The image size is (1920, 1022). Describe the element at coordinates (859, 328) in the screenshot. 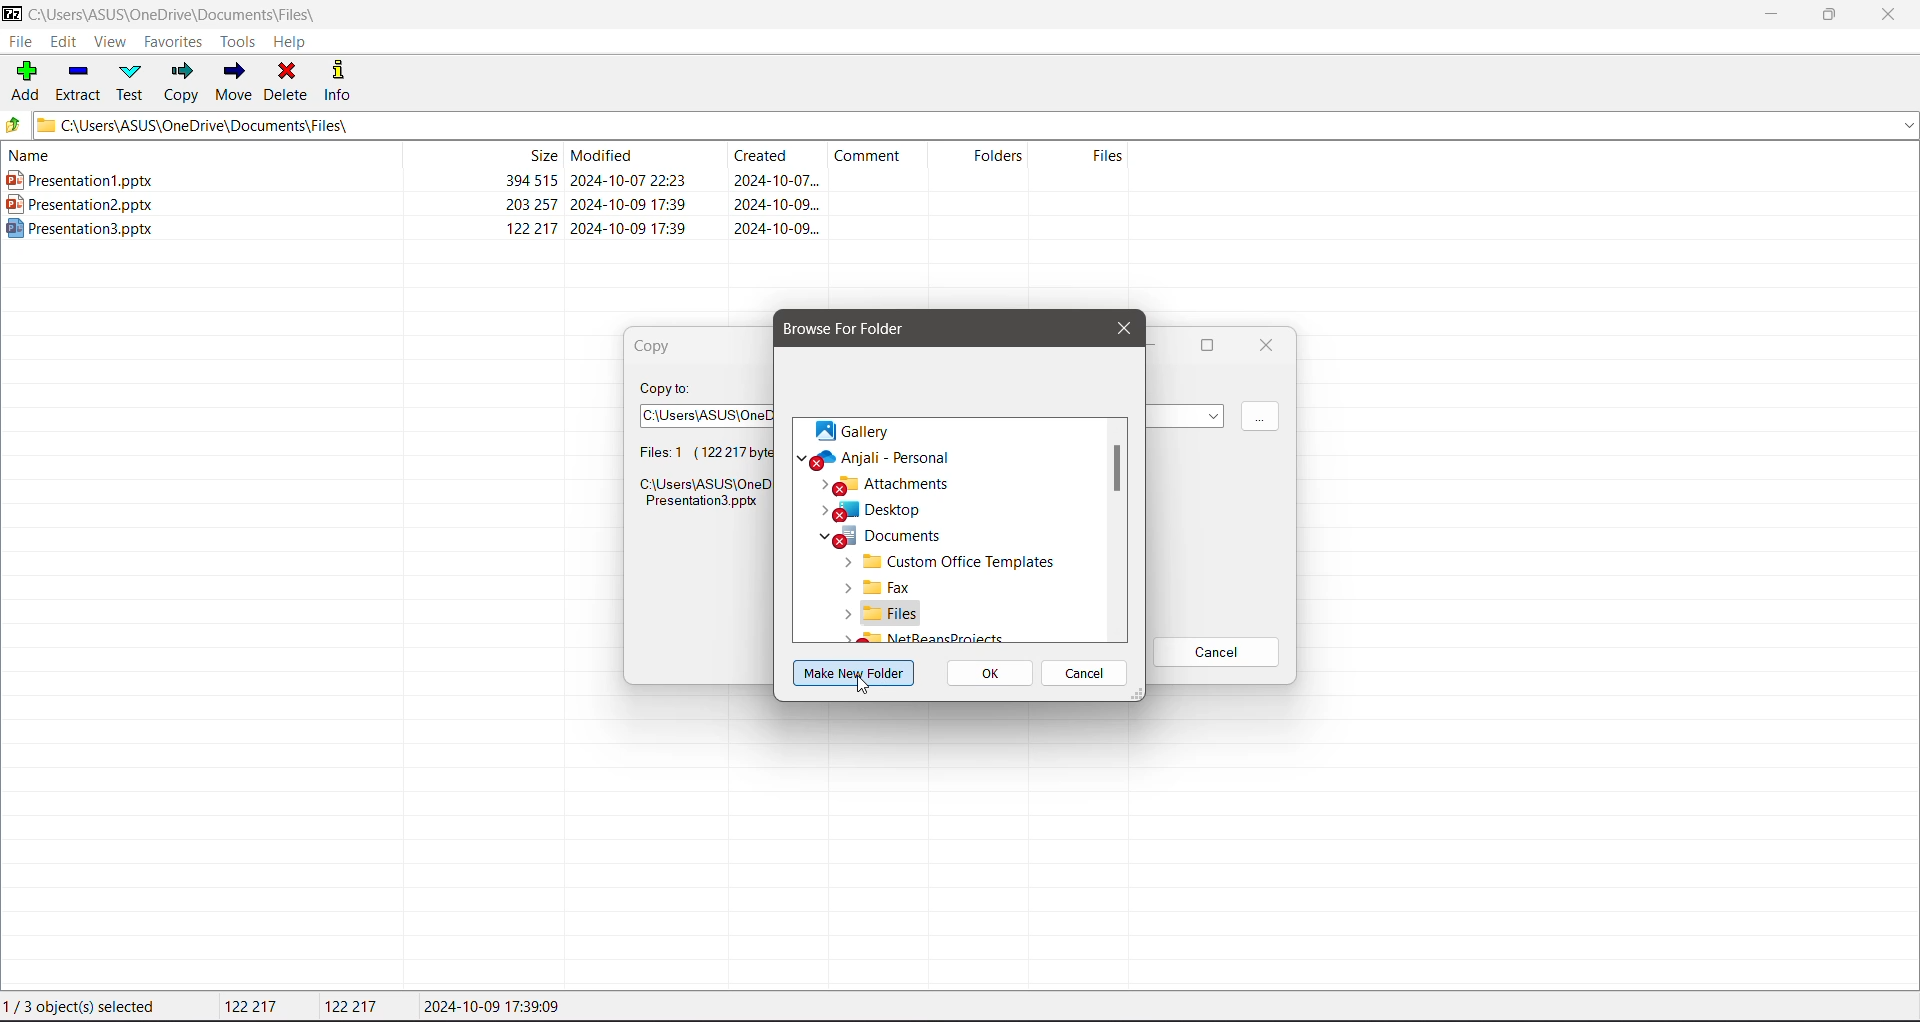

I see `Browse for Folder` at that location.